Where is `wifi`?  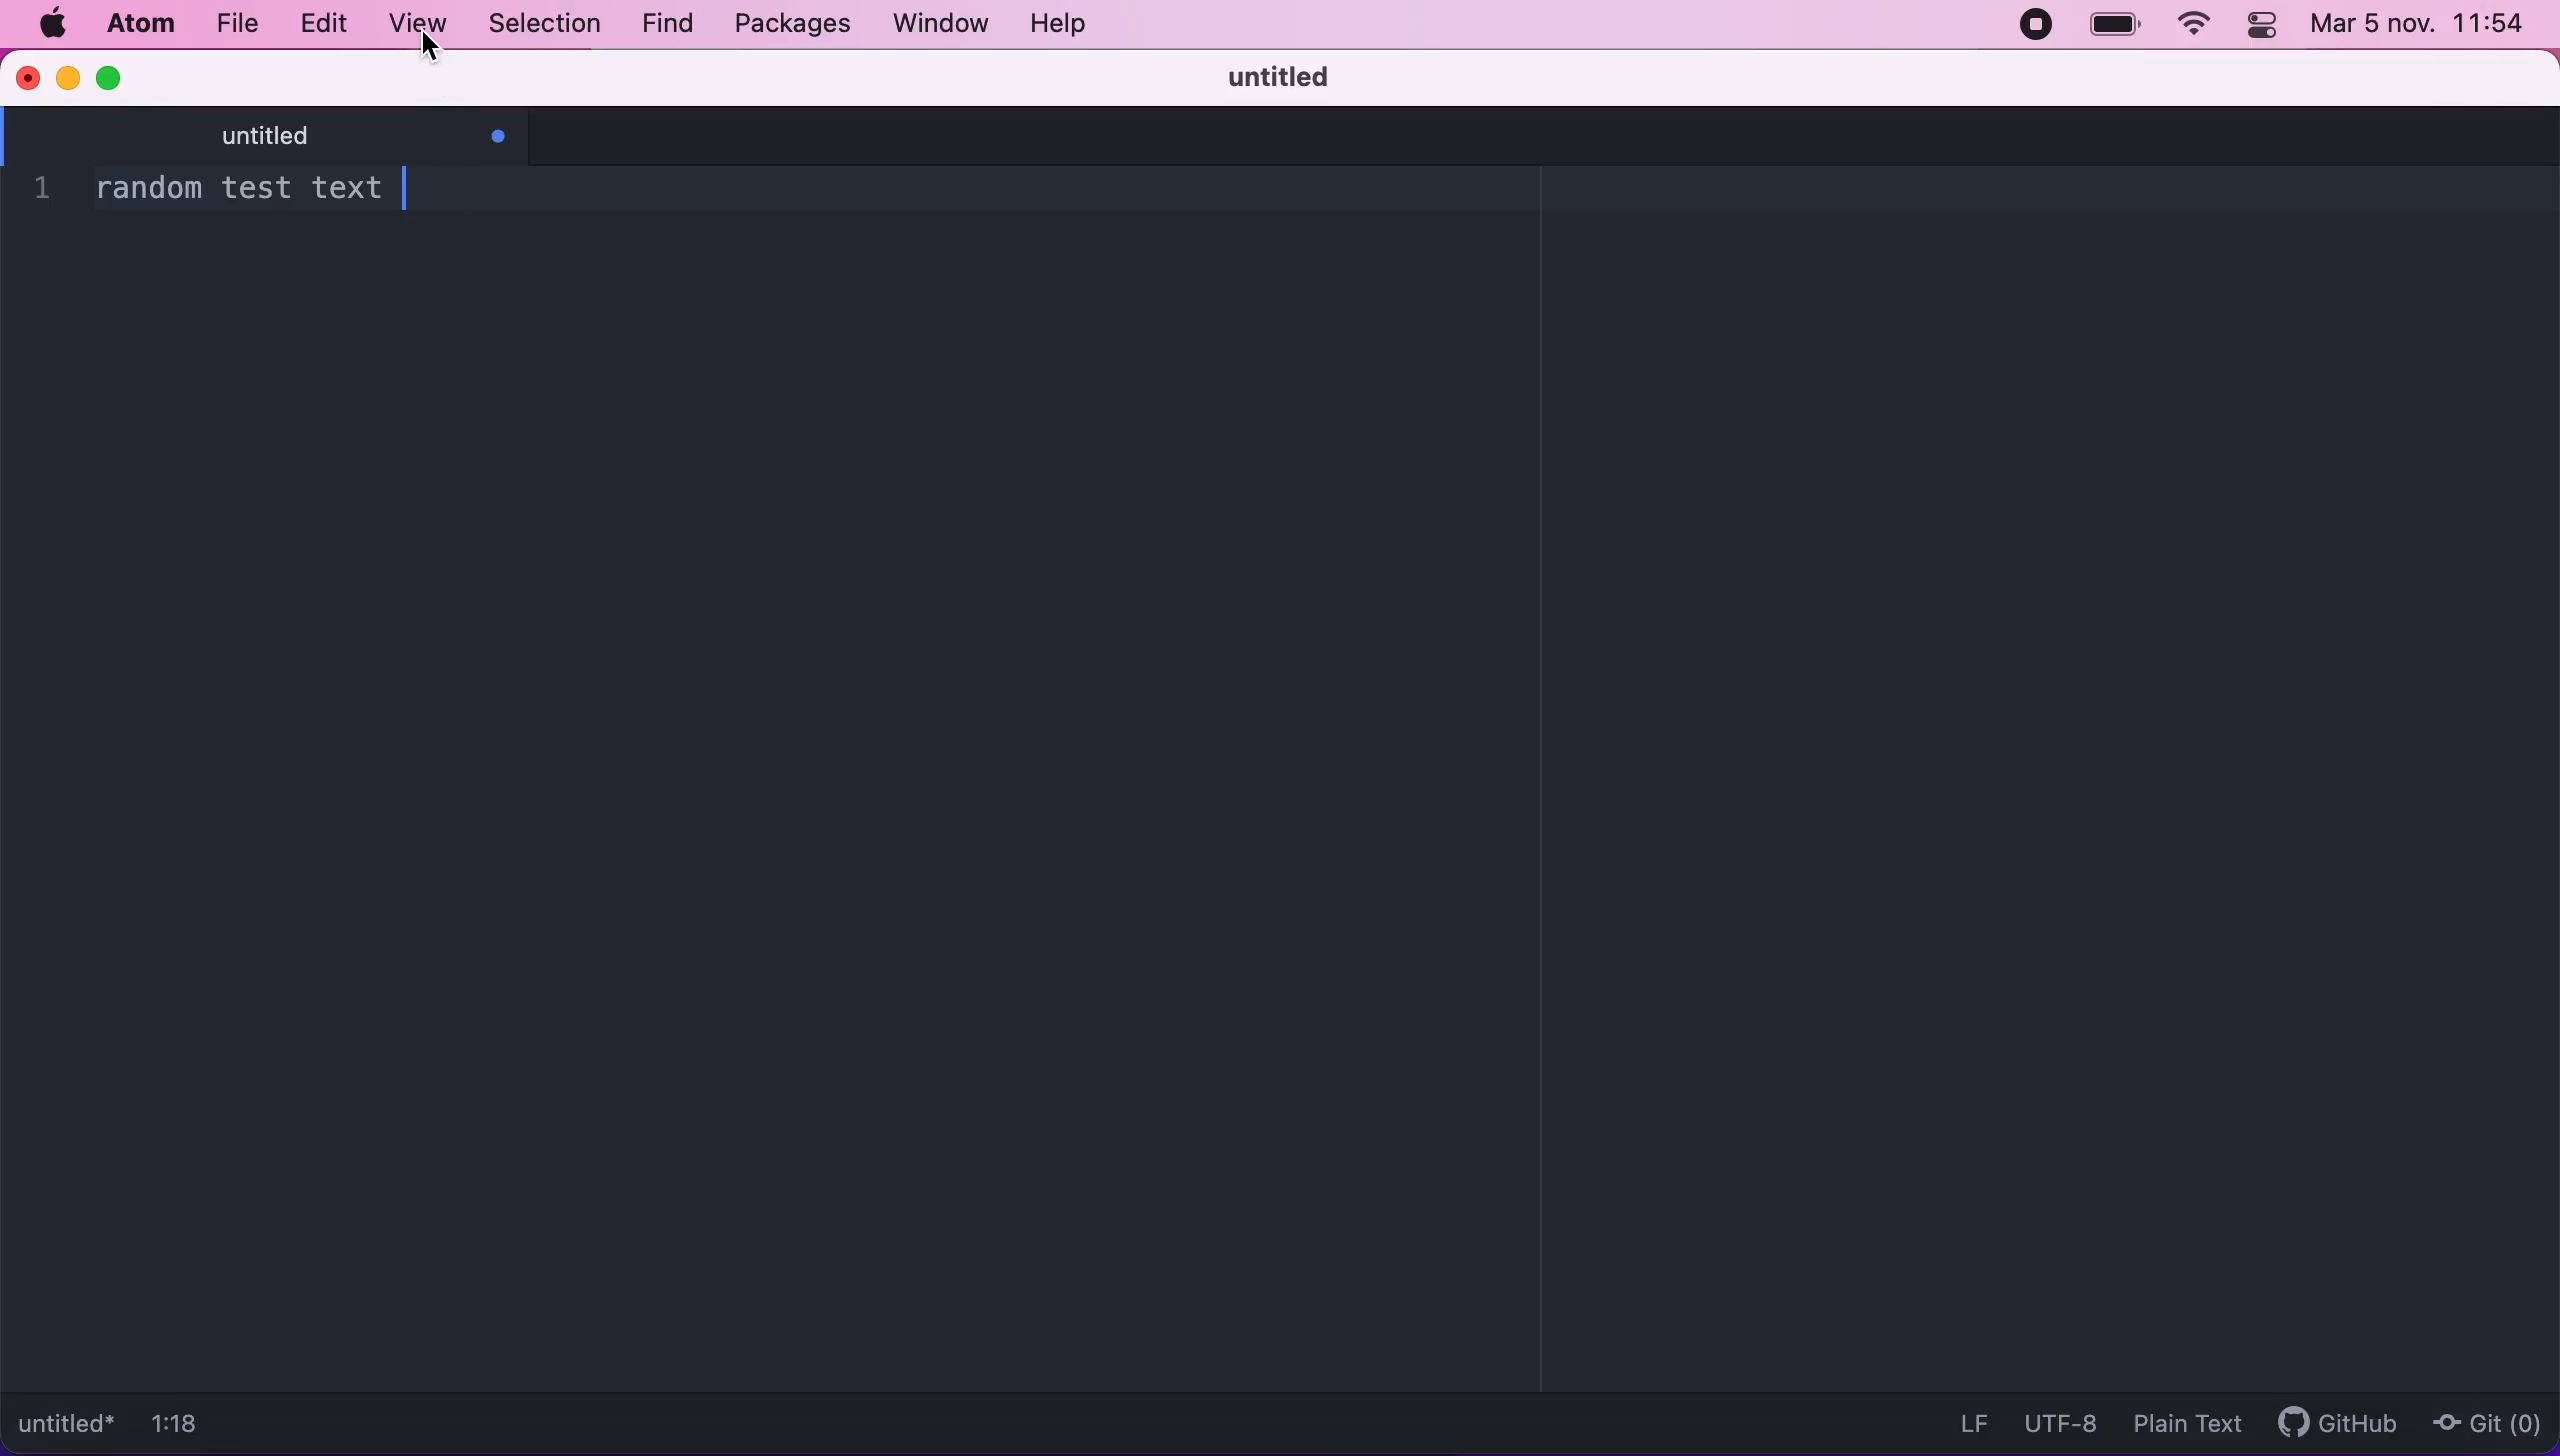 wifi is located at coordinates (2190, 29).